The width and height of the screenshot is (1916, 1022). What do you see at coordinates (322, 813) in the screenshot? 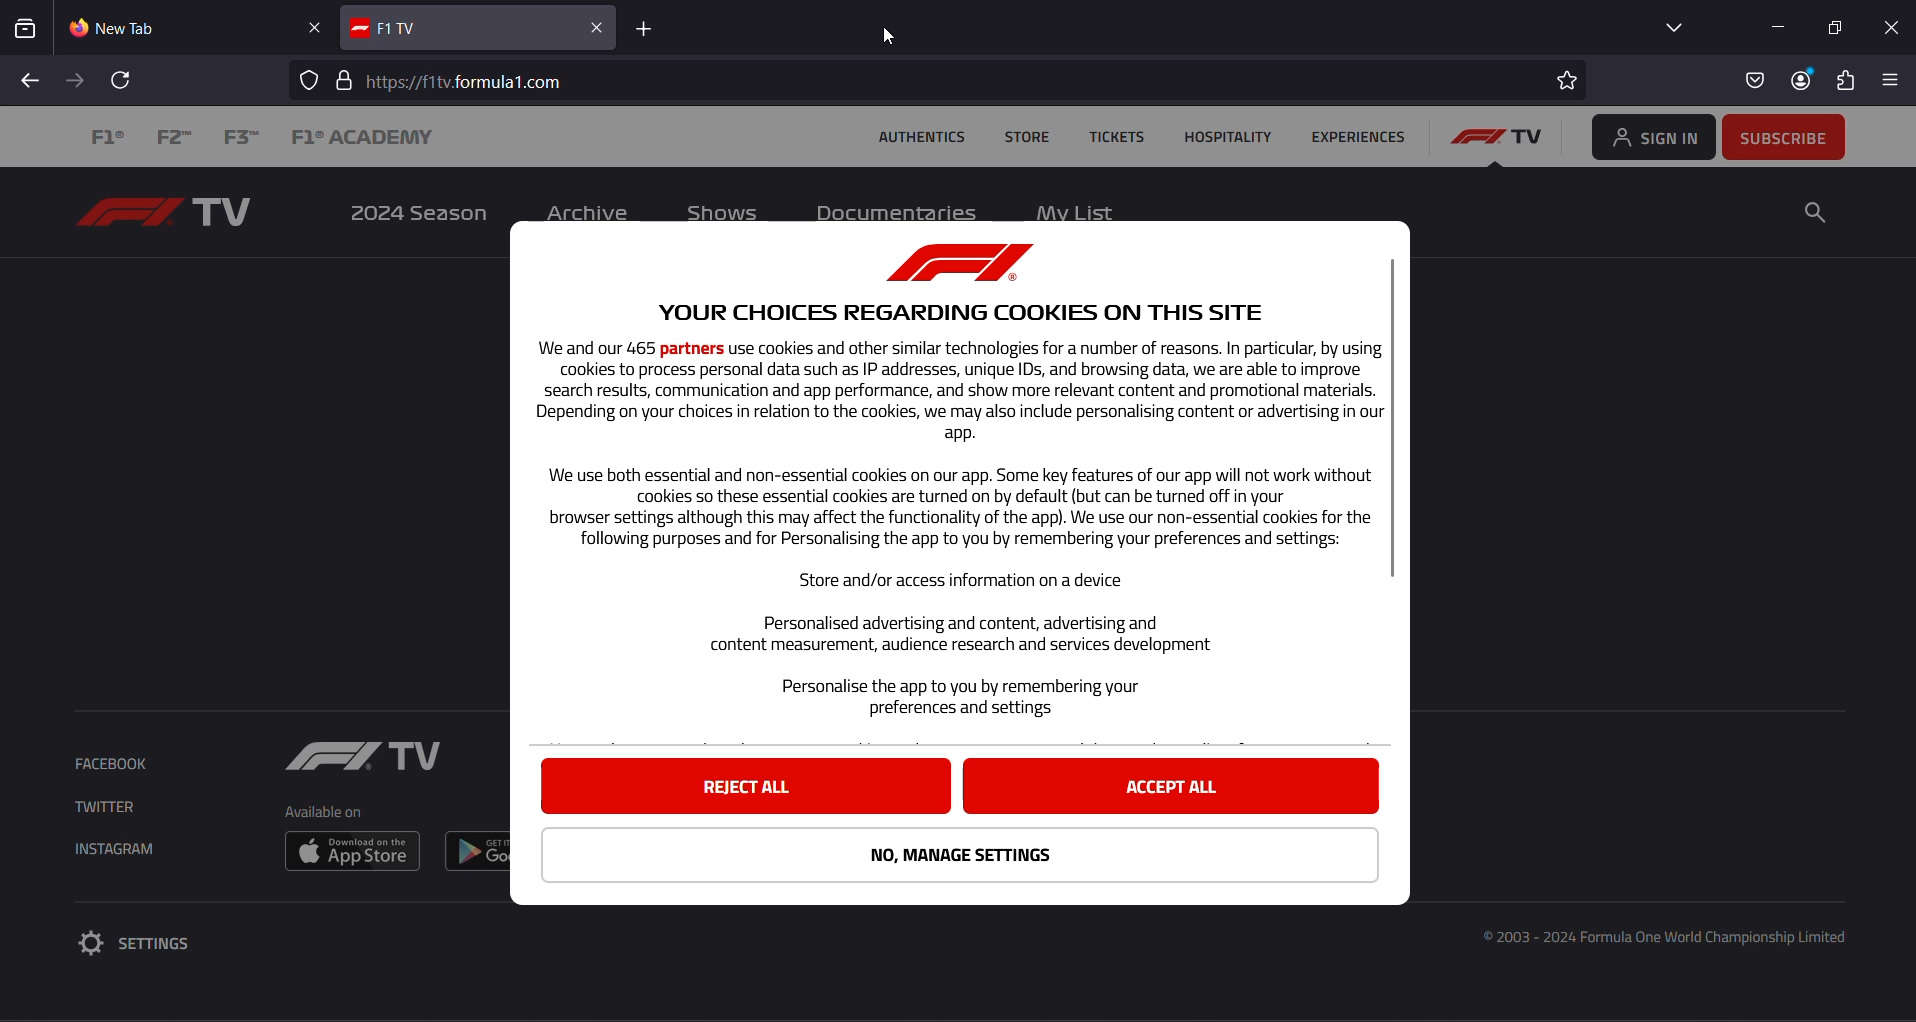
I see `available on` at bounding box center [322, 813].